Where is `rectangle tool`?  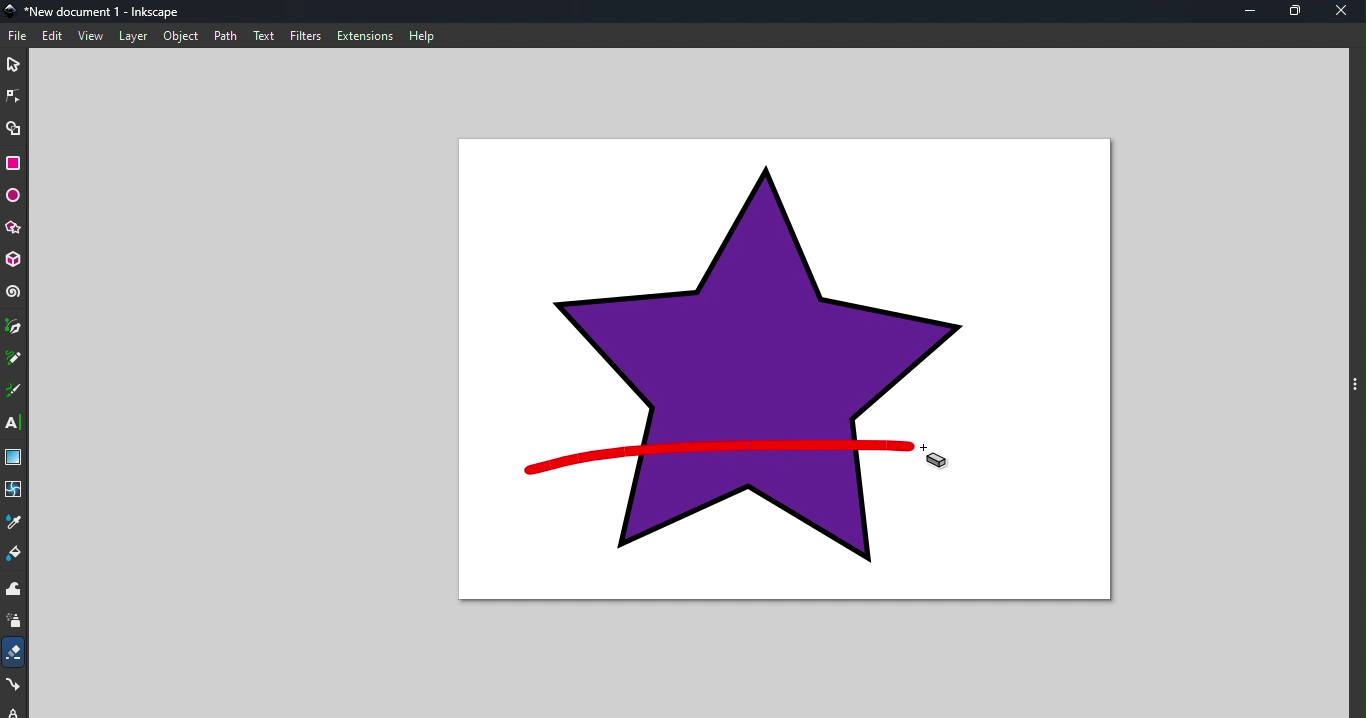
rectangle tool is located at coordinates (14, 162).